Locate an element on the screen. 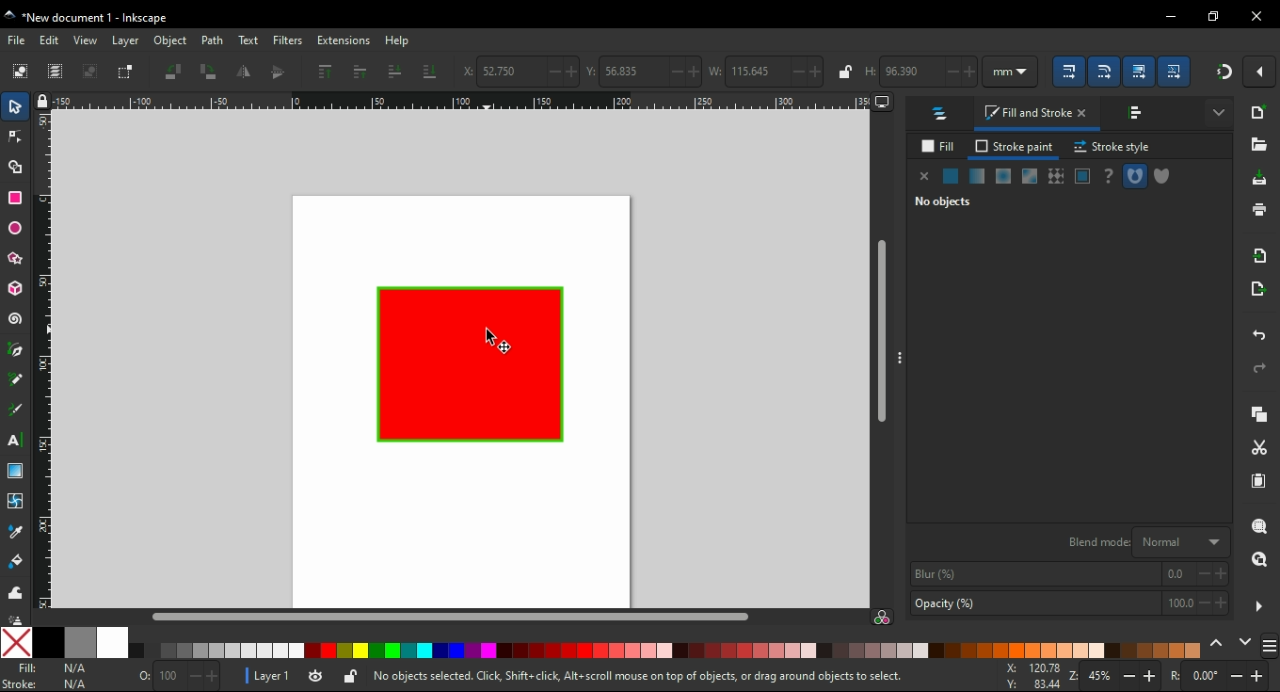 The width and height of the screenshot is (1280, 692). 52 is located at coordinates (509, 71).